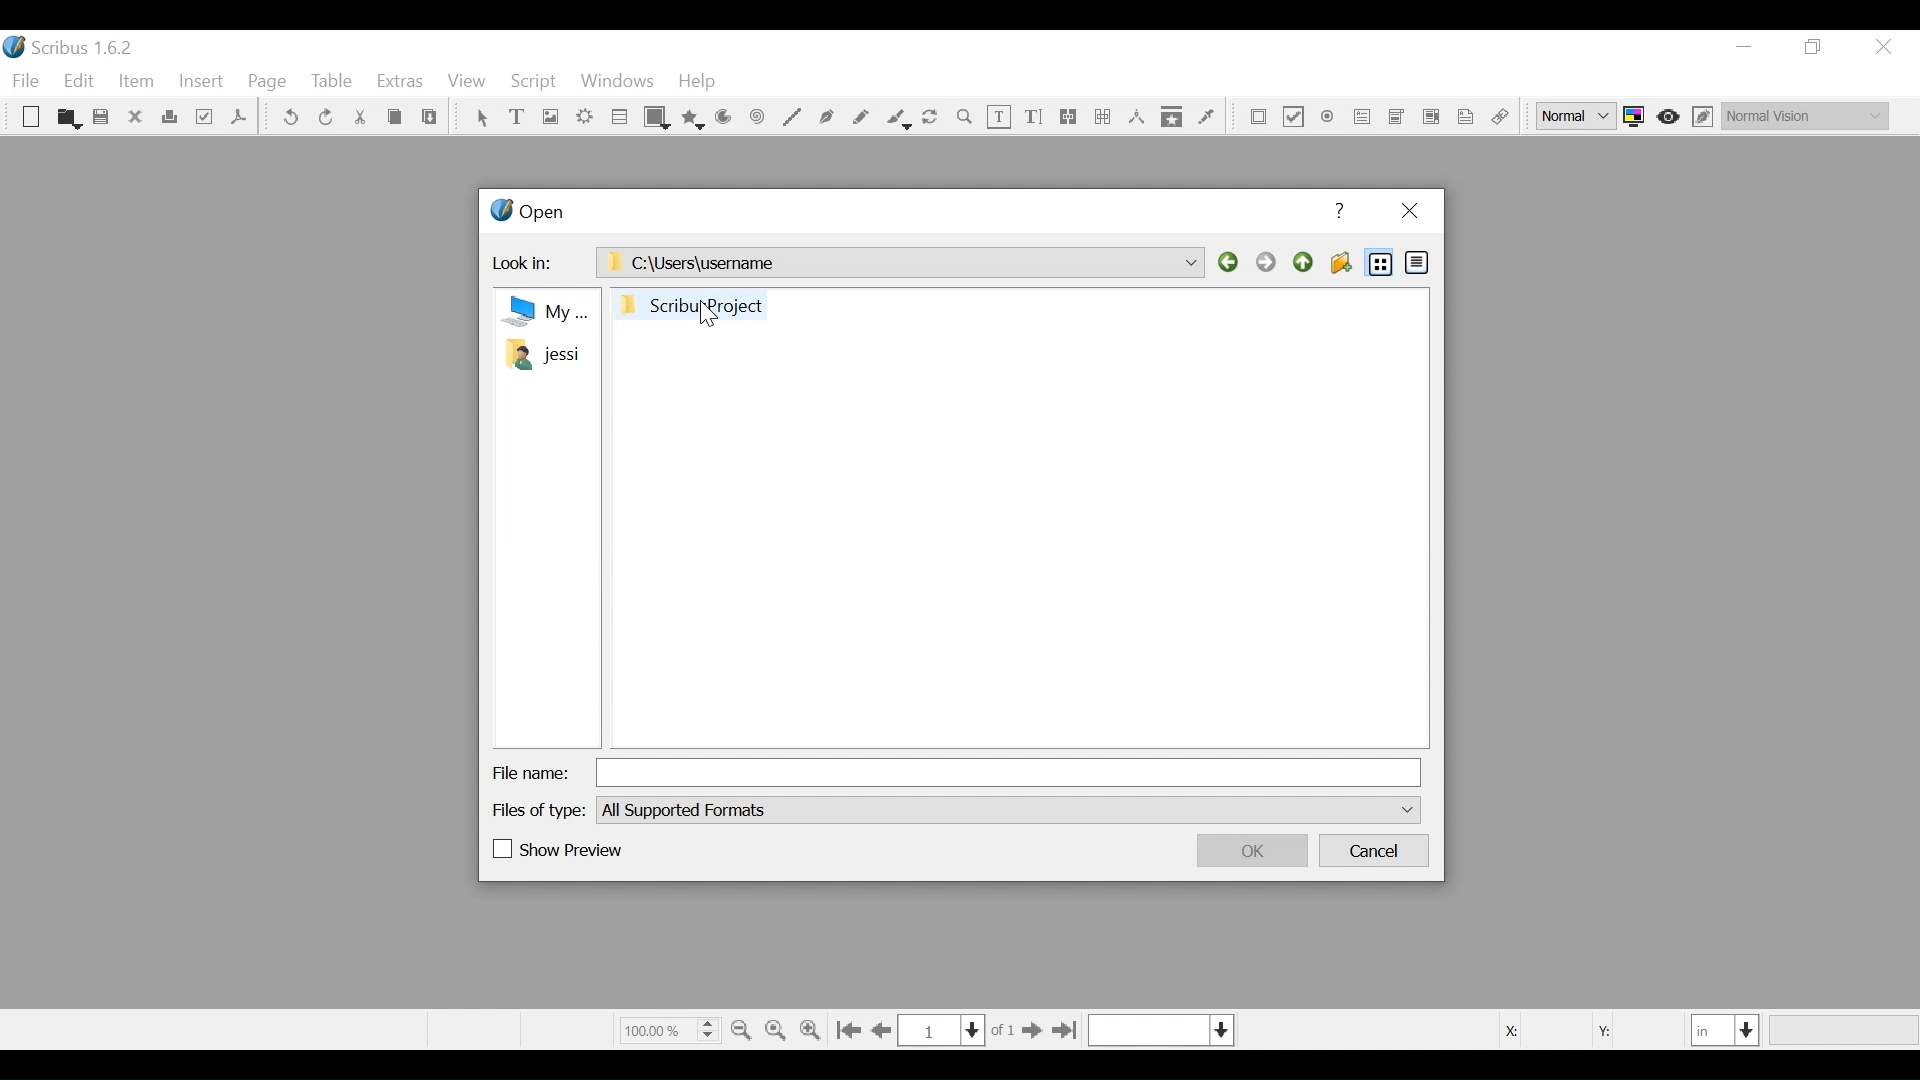 This screenshot has height=1080, width=1920. What do you see at coordinates (1726, 1029) in the screenshot?
I see `Select the current unit` at bounding box center [1726, 1029].